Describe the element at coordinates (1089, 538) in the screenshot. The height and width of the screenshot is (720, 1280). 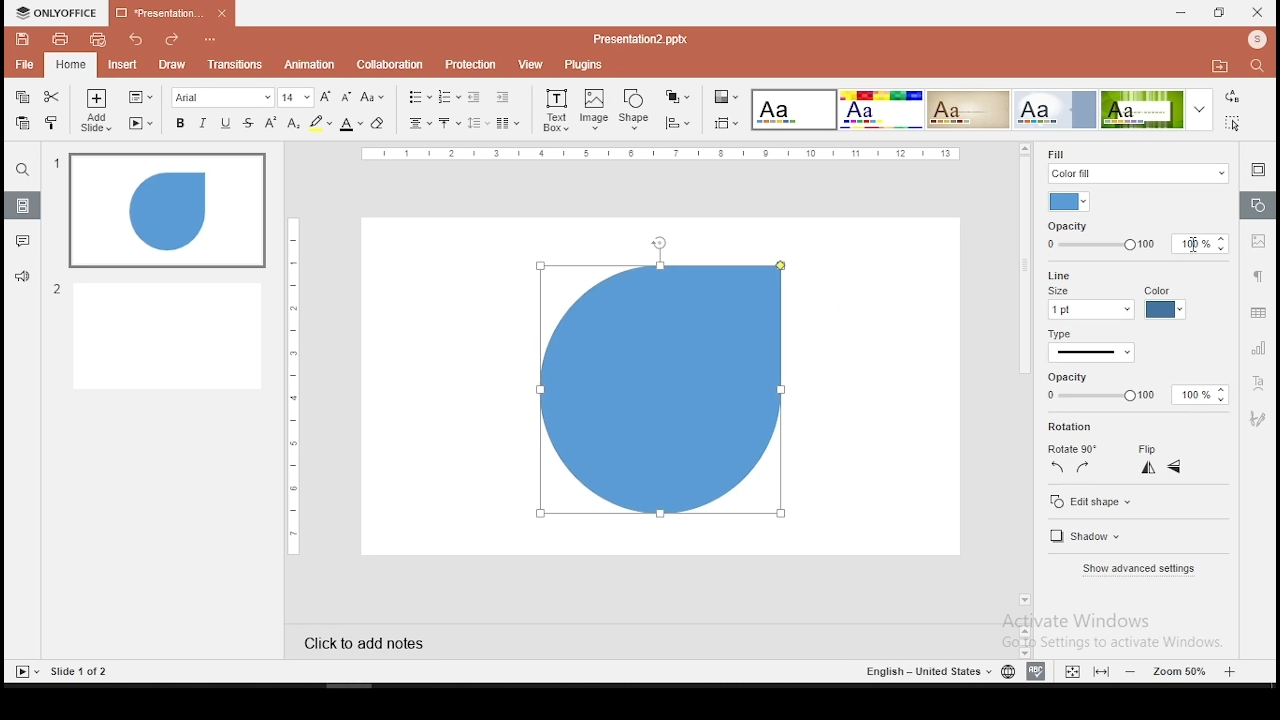
I see `shadow` at that location.